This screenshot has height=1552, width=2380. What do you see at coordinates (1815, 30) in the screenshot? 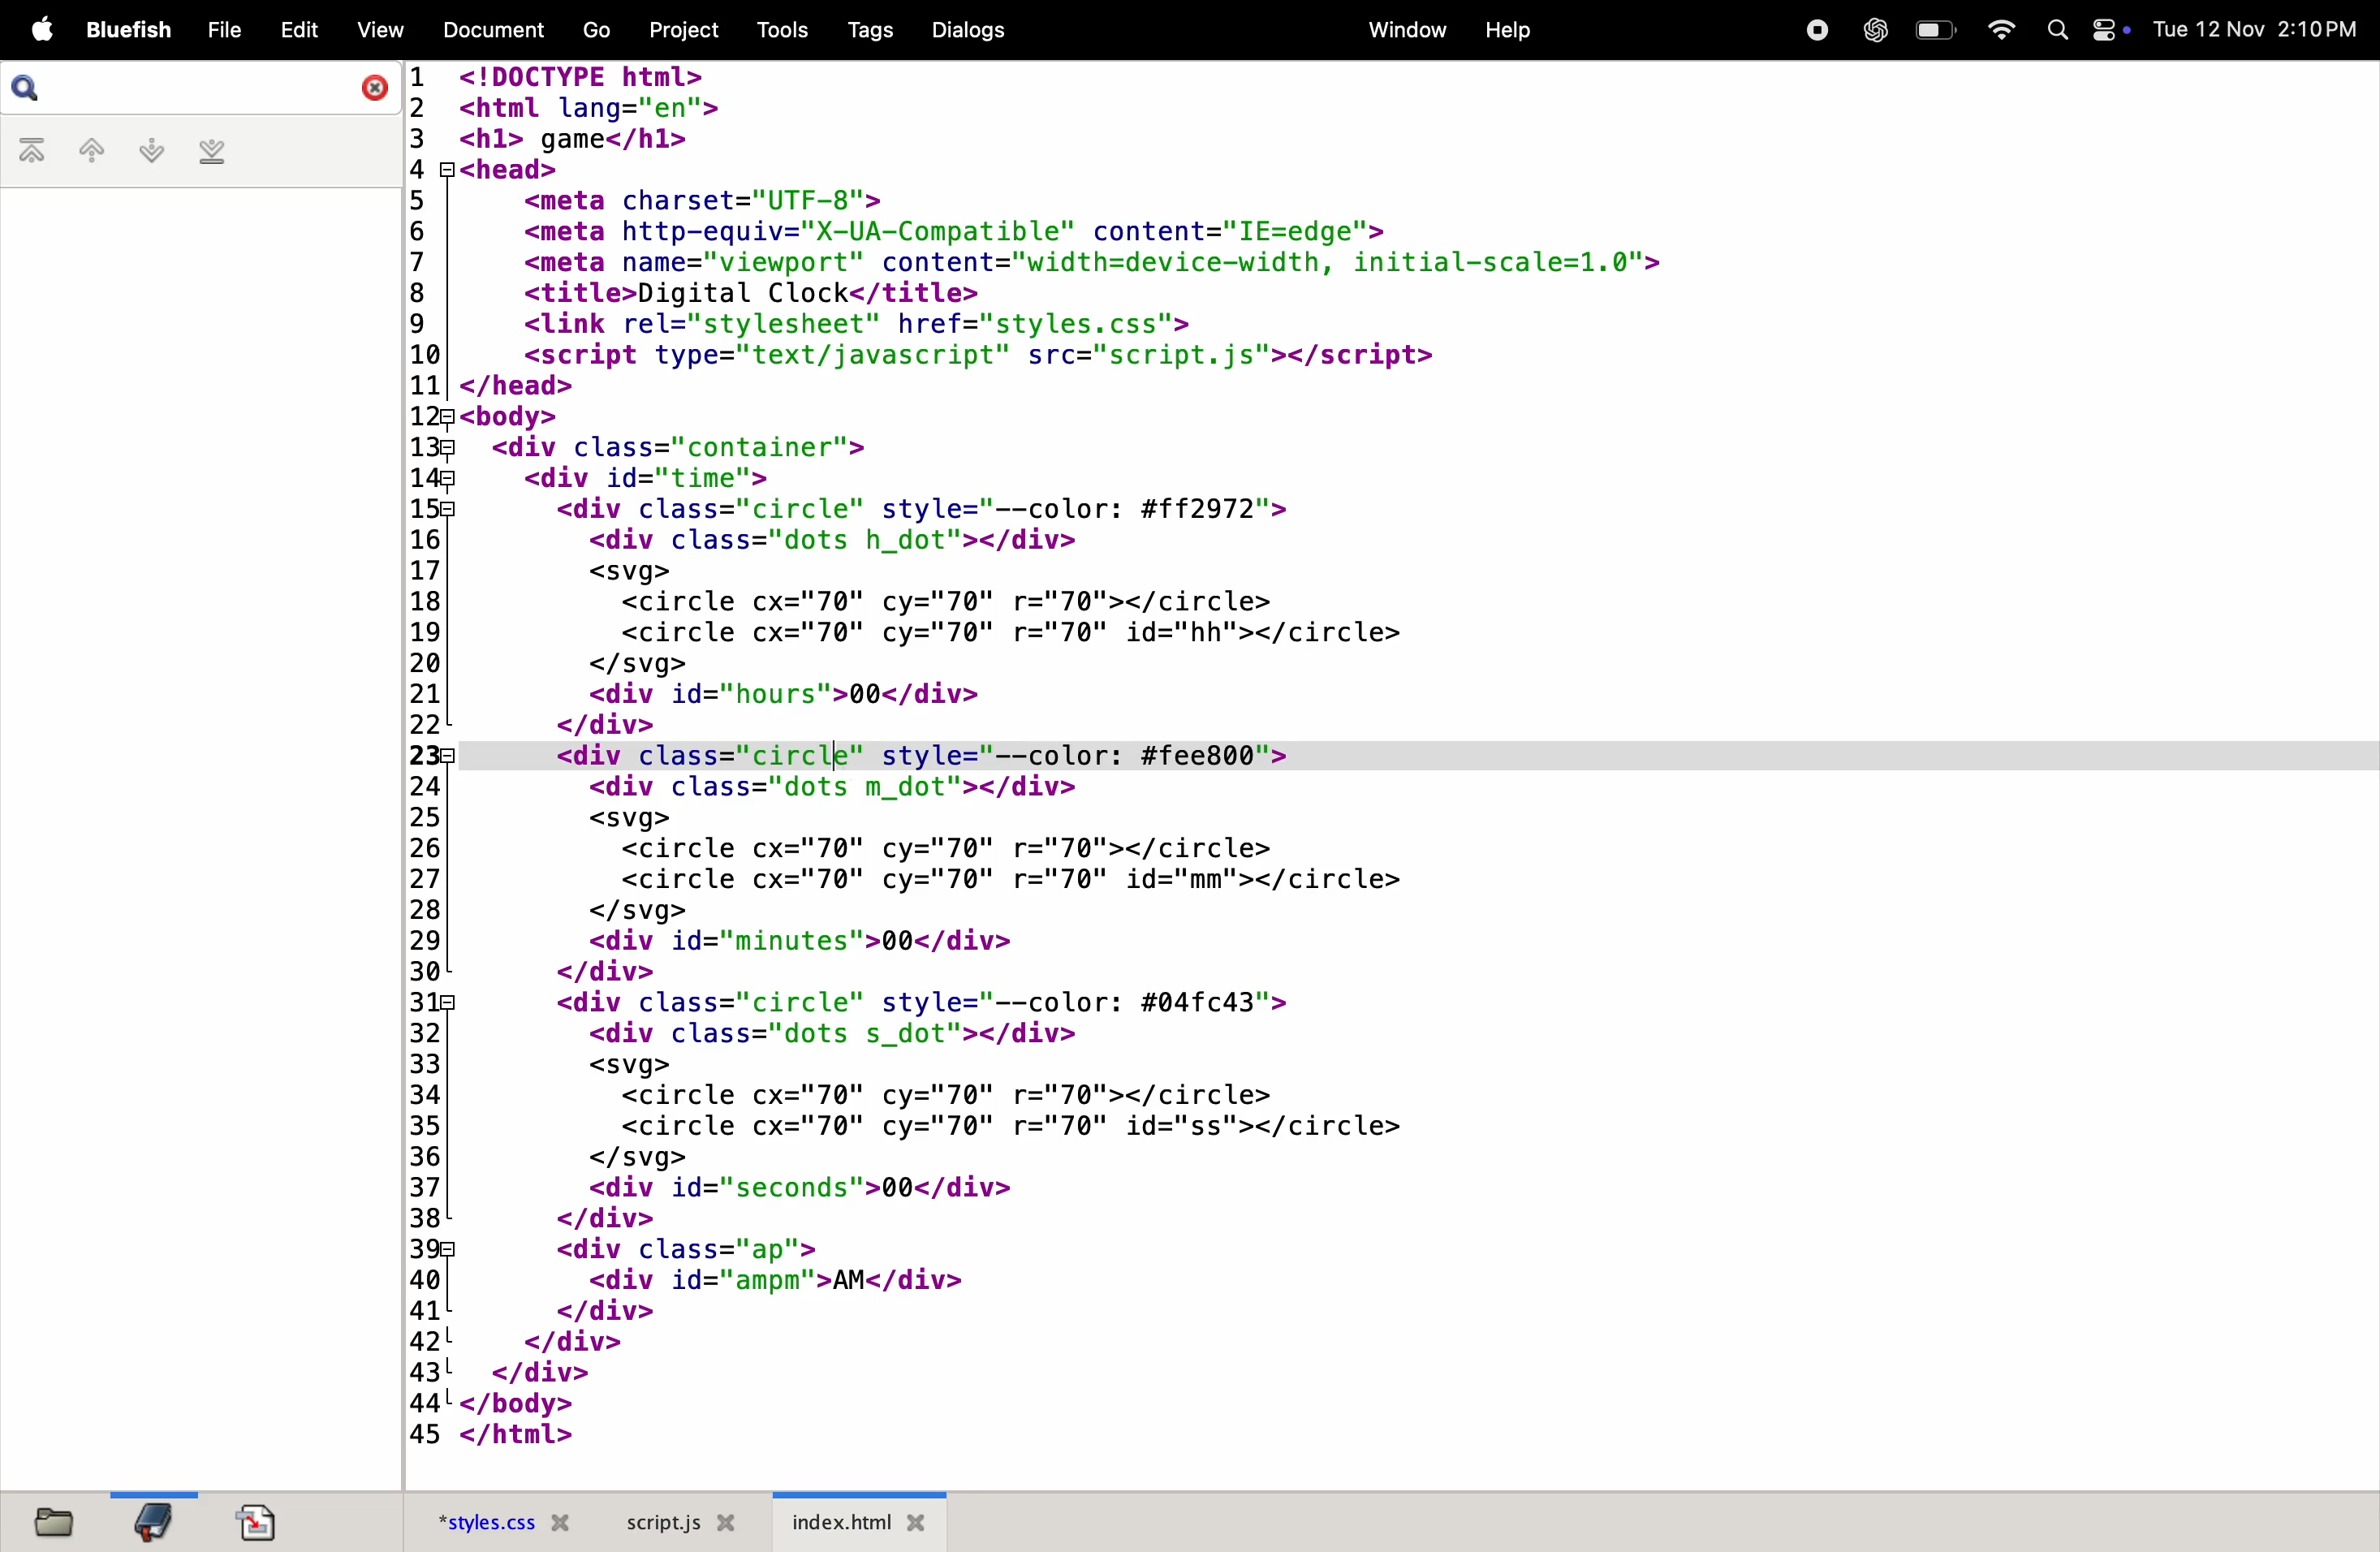
I see `record` at bounding box center [1815, 30].